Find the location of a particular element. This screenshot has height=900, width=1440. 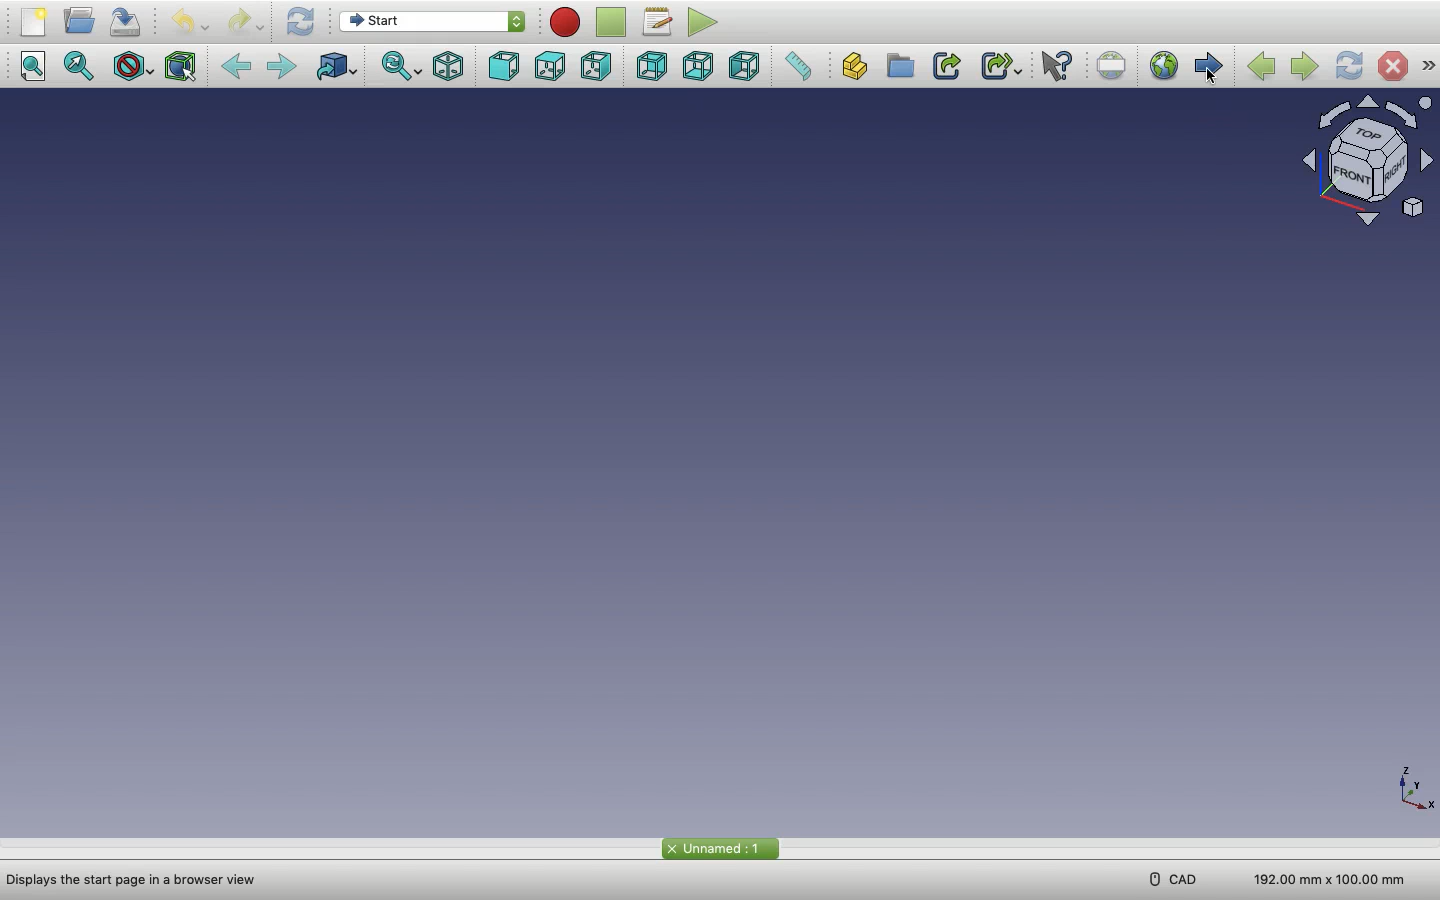

Execute macros is located at coordinates (703, 22).